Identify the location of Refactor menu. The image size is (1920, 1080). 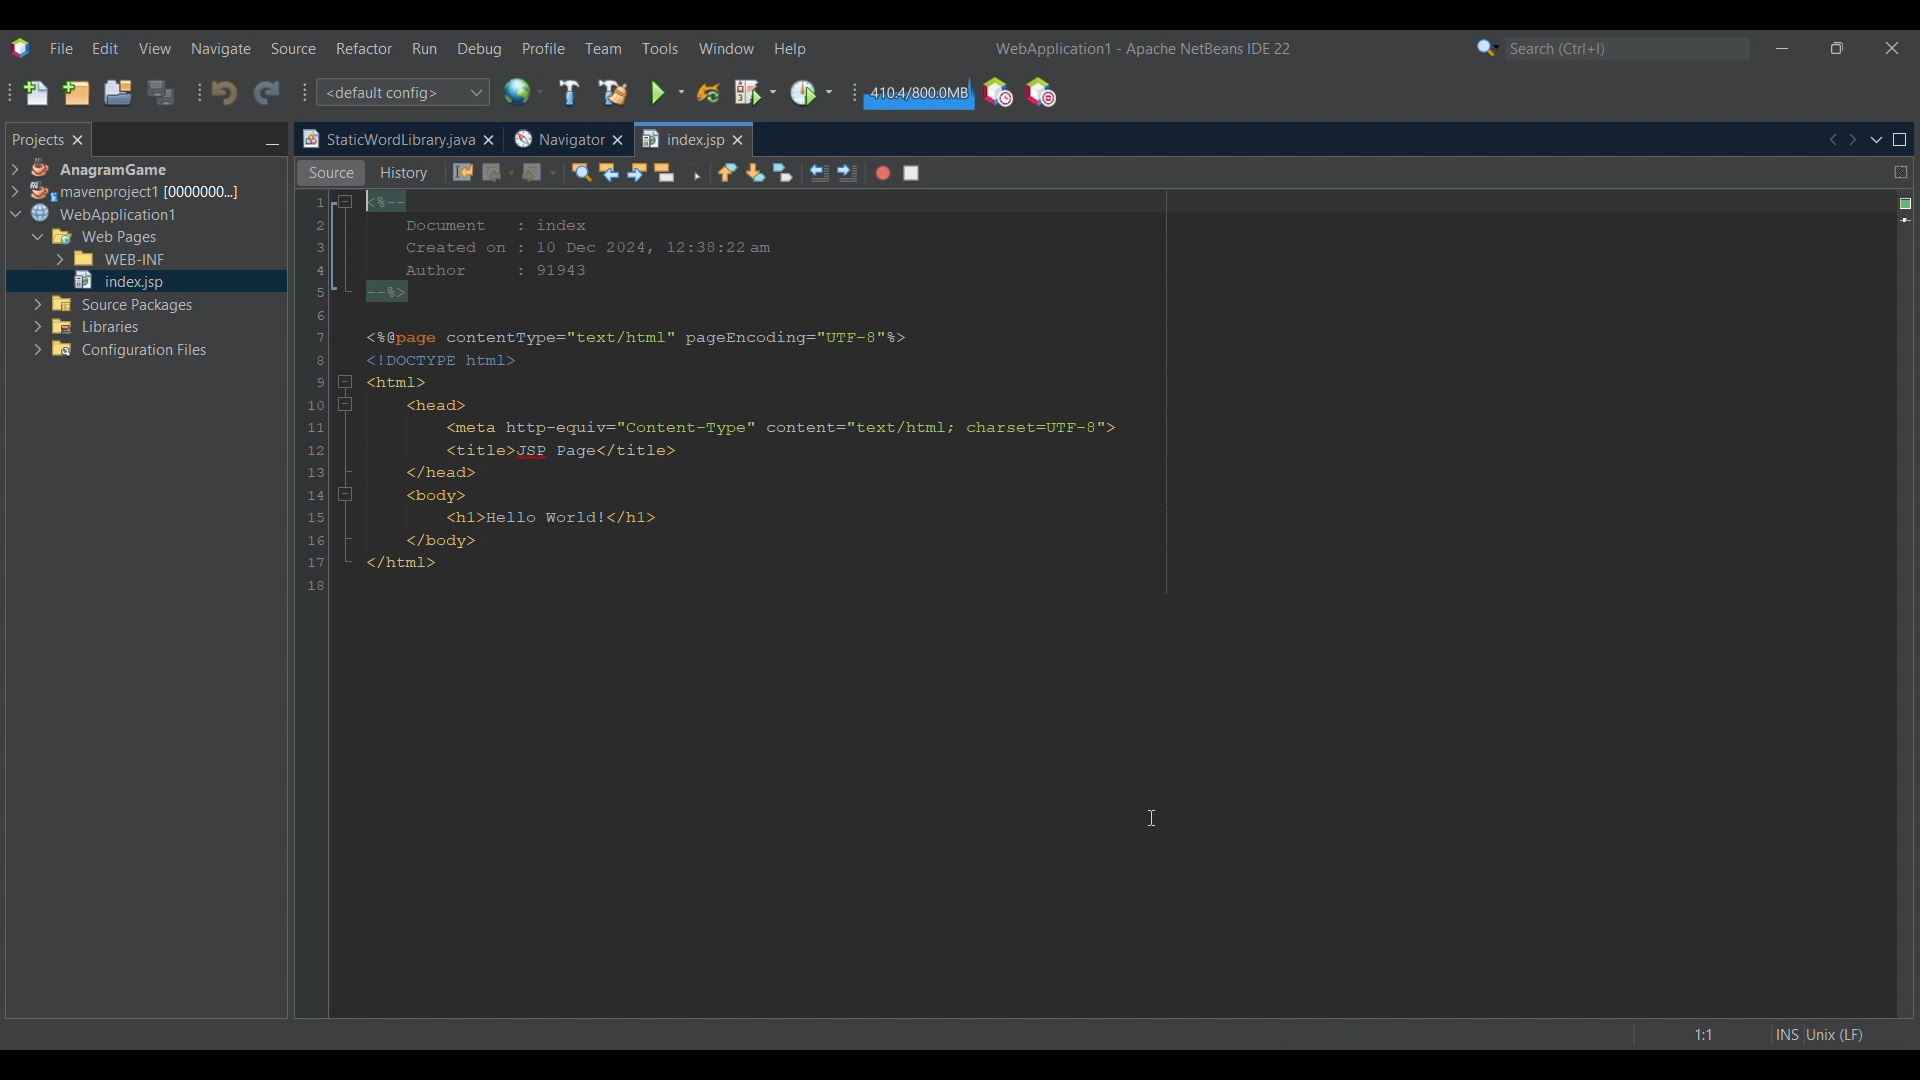
(364, 48).